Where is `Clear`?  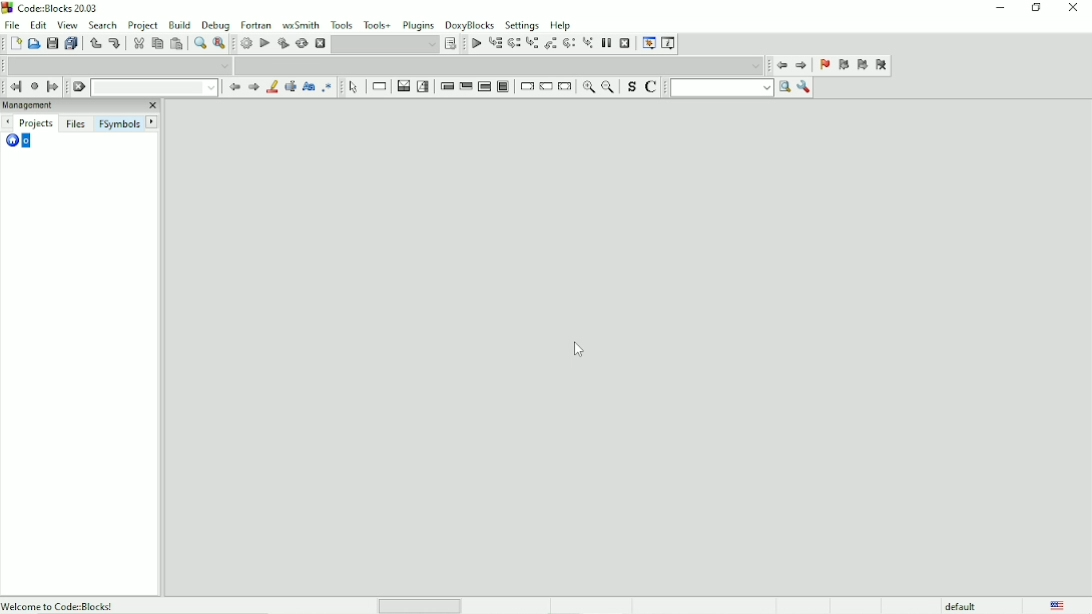
Clear is located at coordinates (79, 87).